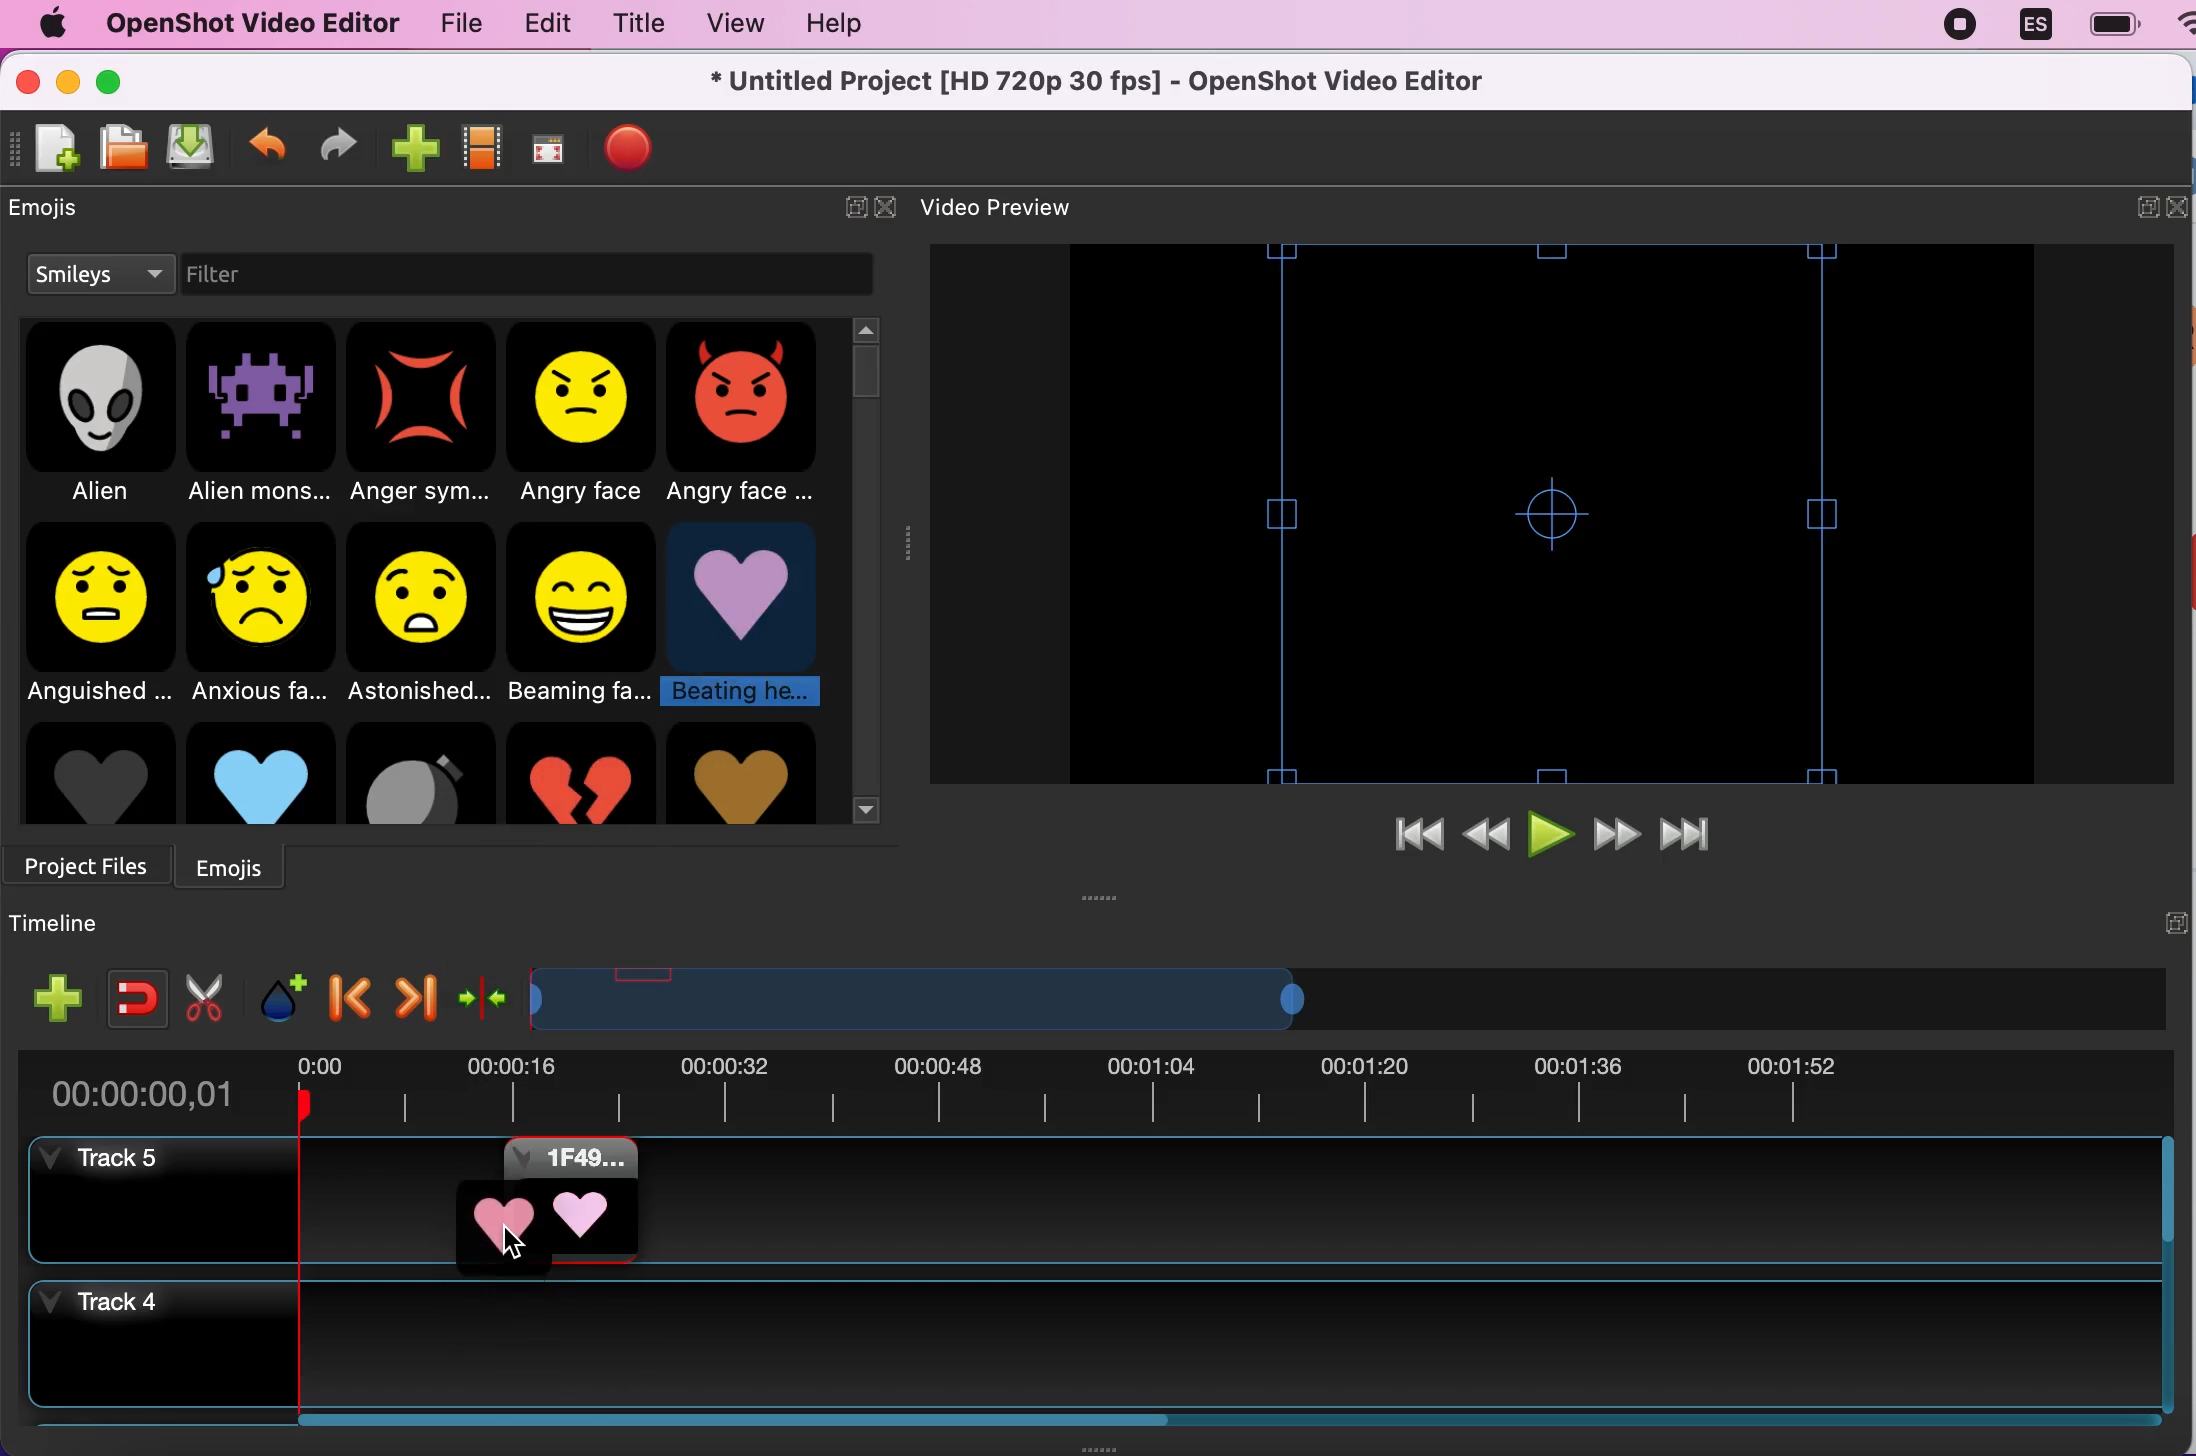 Image resolution: width=2196 pixels, height=1456 pixels. Describe the element at coordinates (424, 416) in the screenshot. I see `anger` at that location.